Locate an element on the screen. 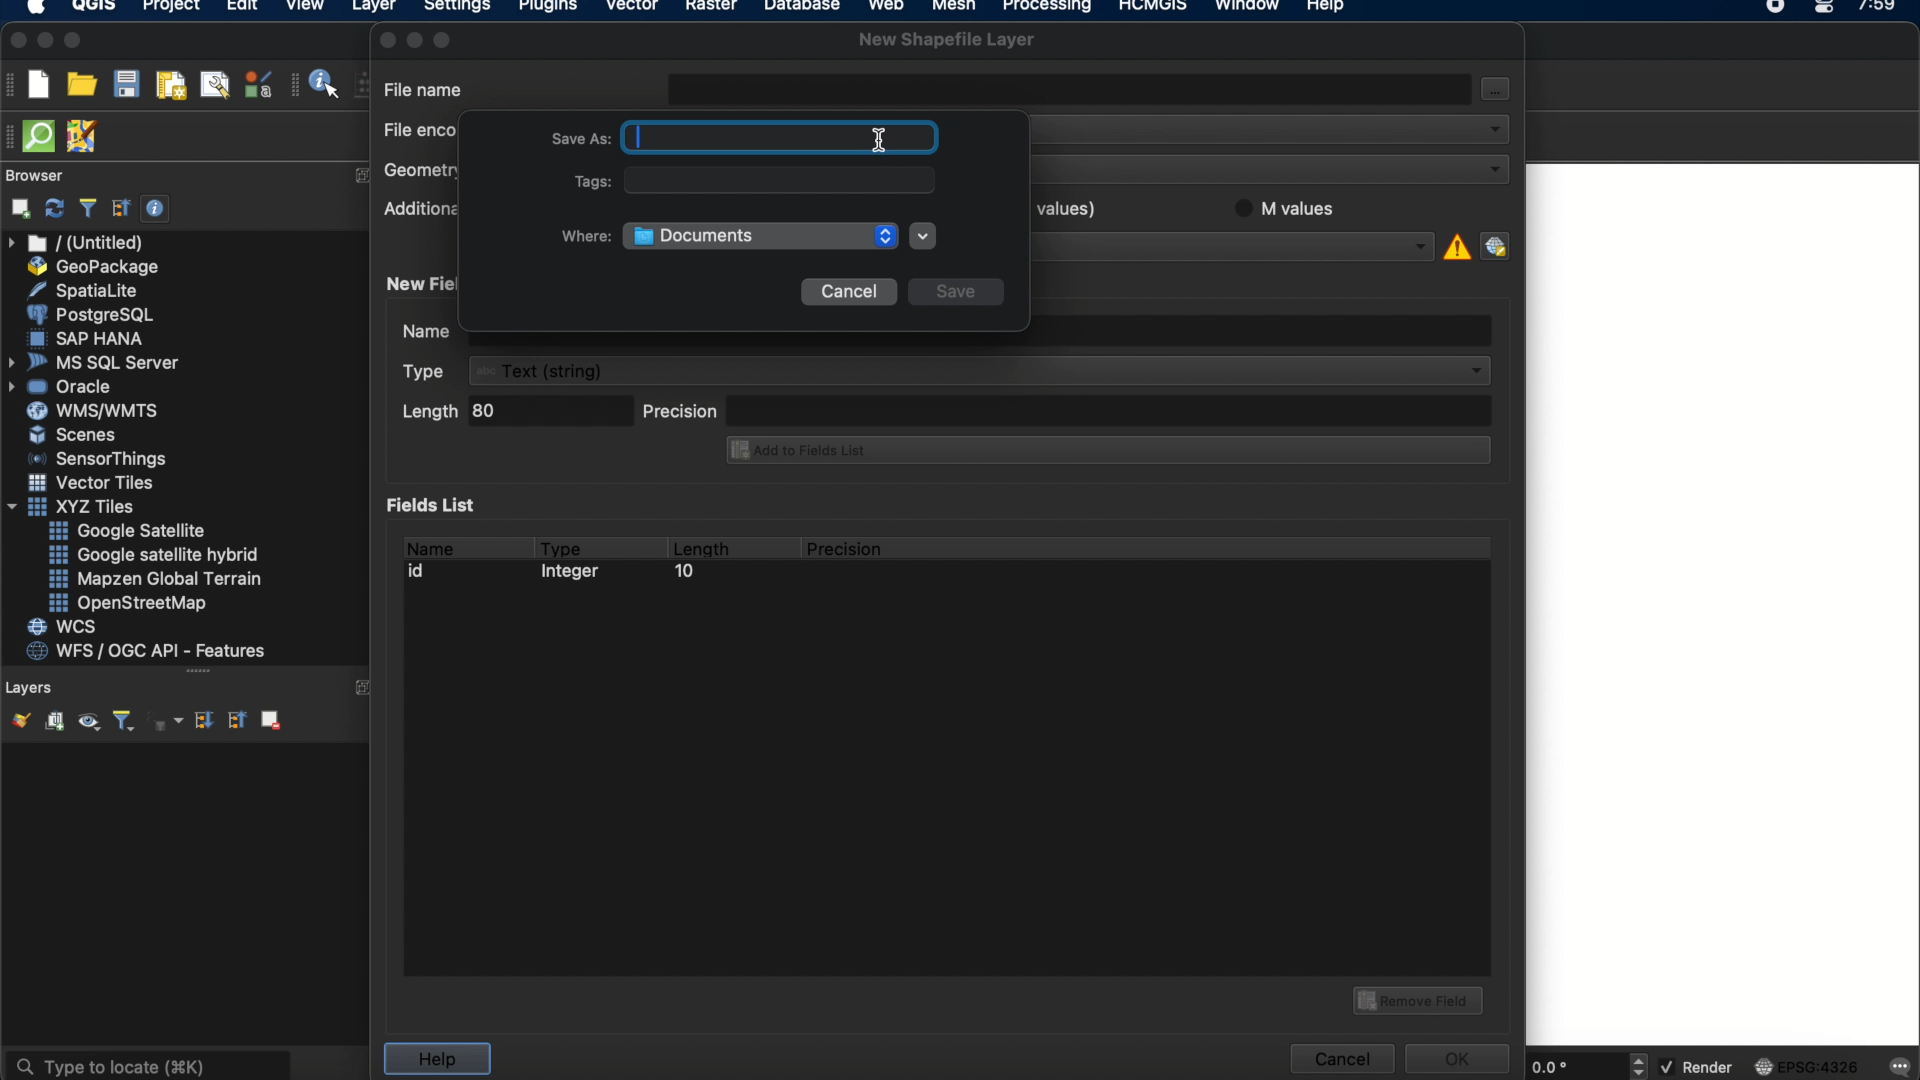 The height and width of the screenshot is (1080, 1920). save as textbox is located at coordinates (787, 138).